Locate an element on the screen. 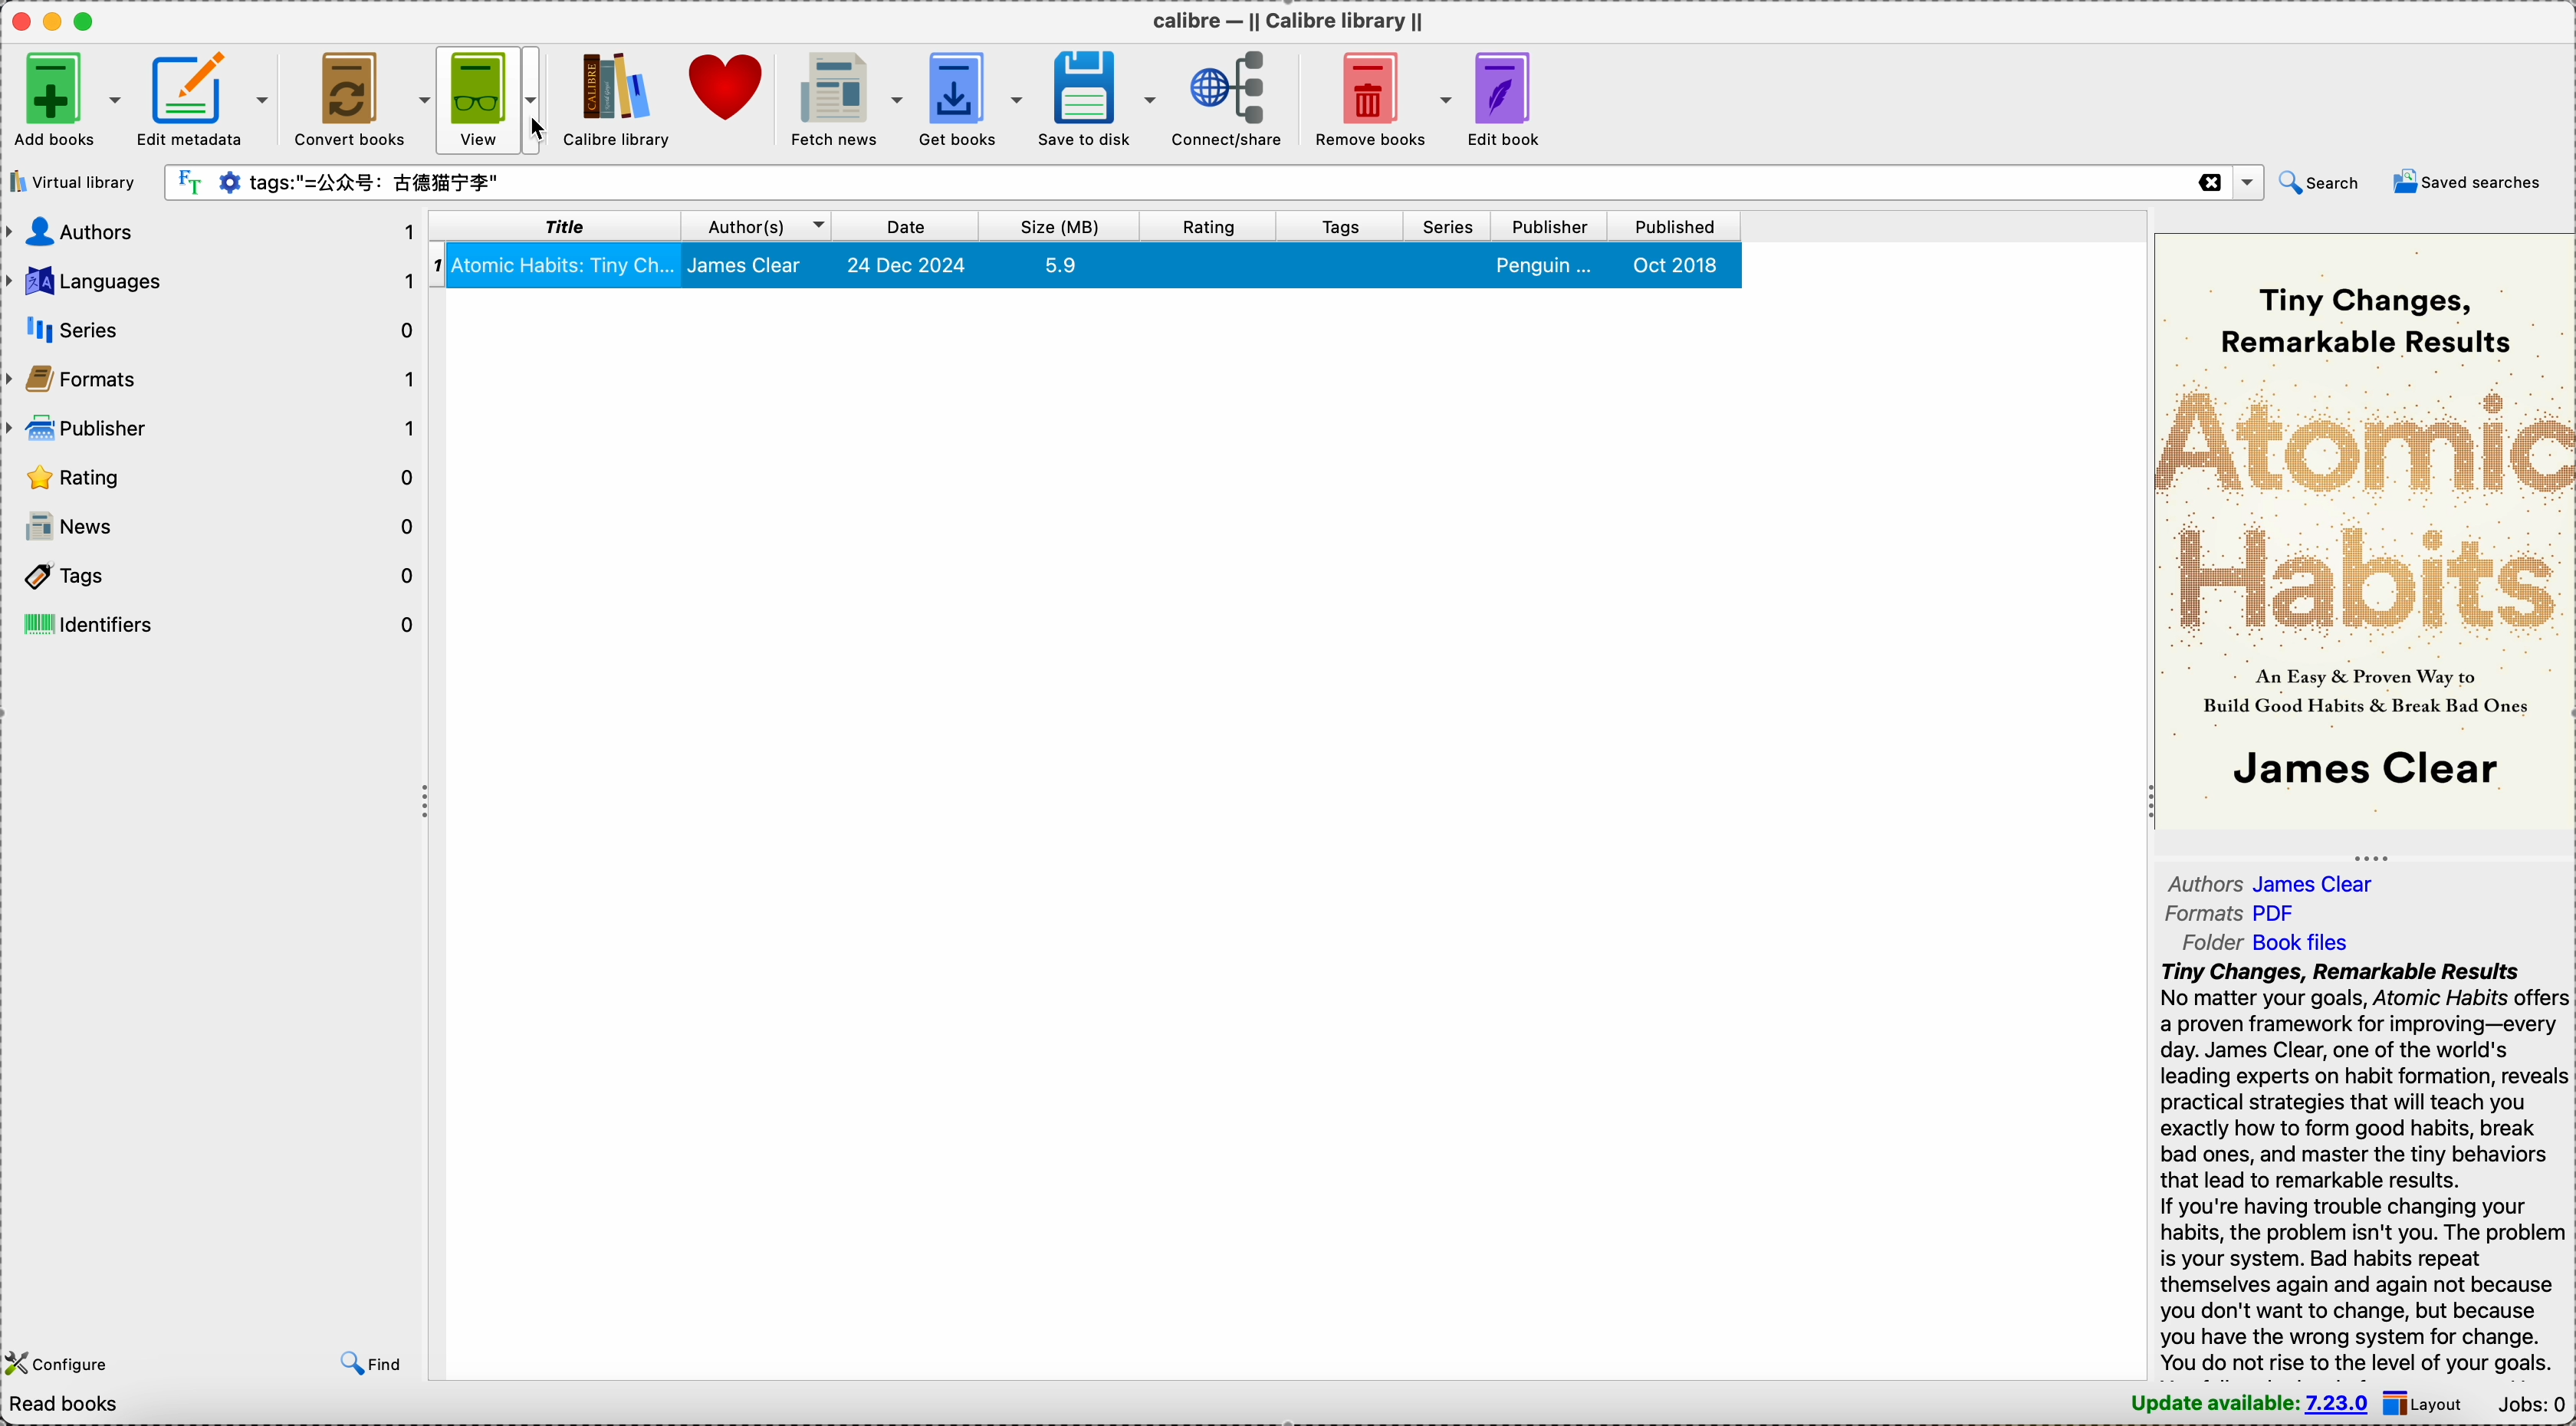 This screenshot has width=2576, height=1426. Jobs: 0 is located at coordinates (2531, 1404).